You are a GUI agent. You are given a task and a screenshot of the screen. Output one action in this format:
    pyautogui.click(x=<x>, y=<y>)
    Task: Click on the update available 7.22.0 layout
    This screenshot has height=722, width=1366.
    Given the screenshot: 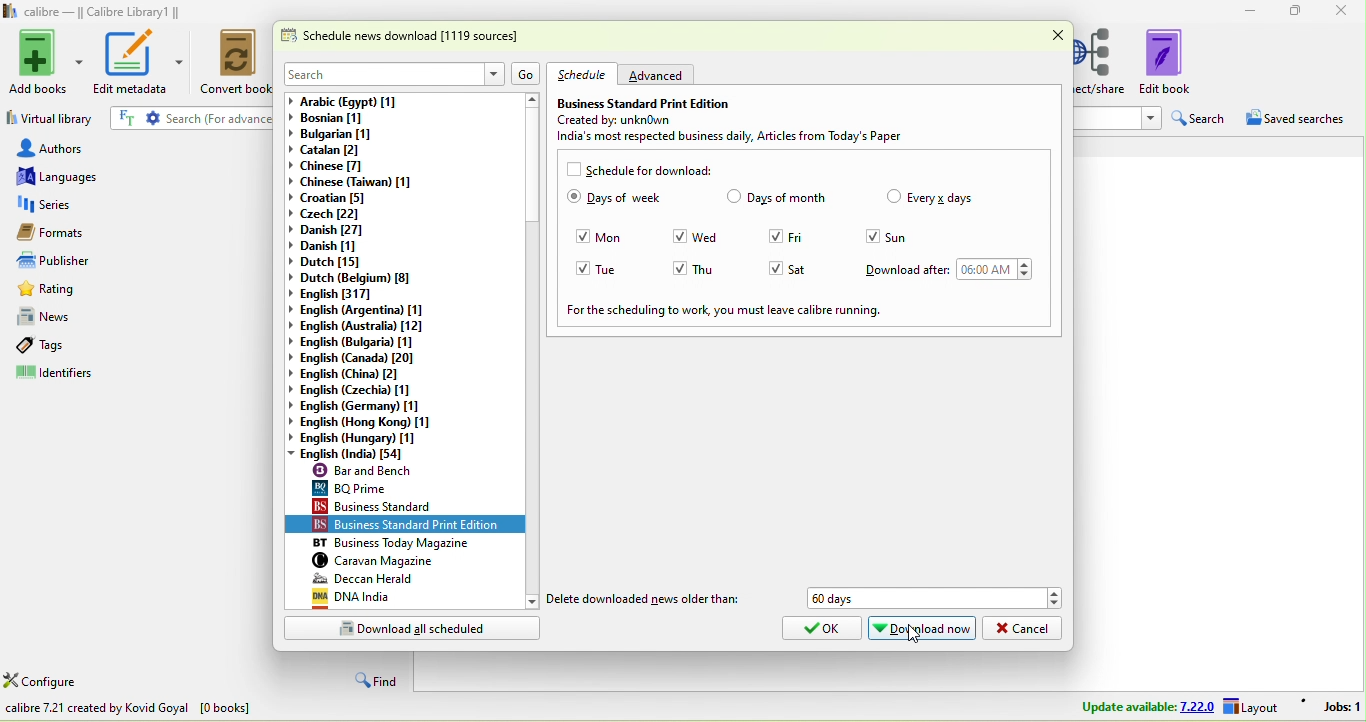 What is the action you would take?
    pyautogui.click(x=1154, y=707)
    